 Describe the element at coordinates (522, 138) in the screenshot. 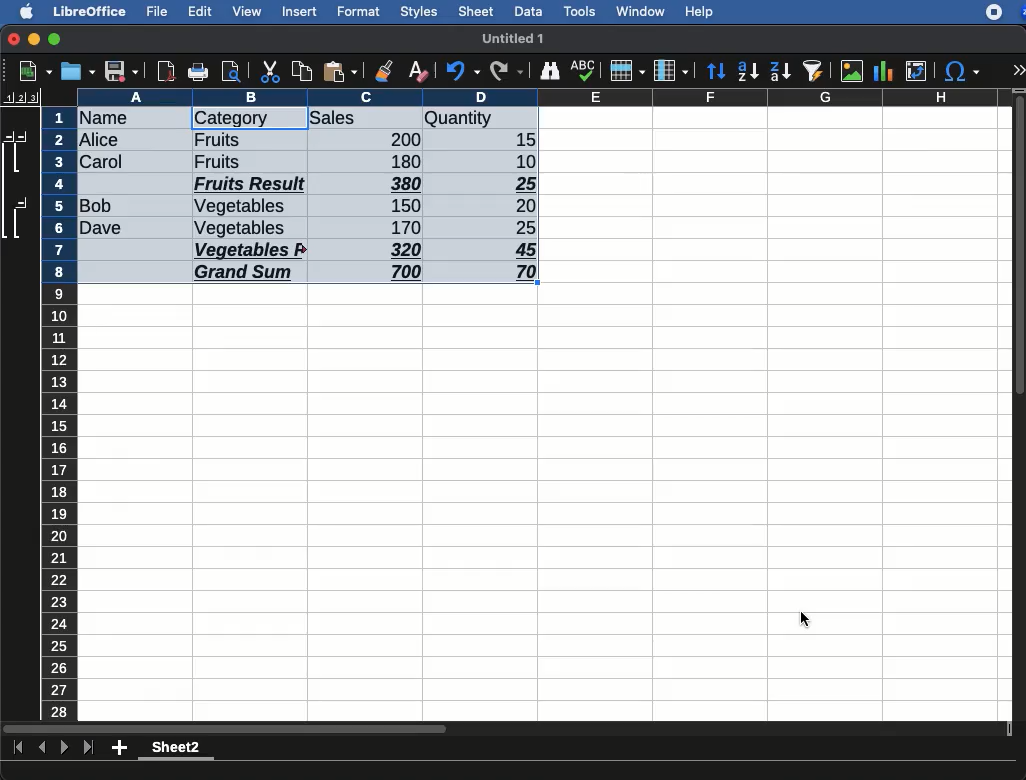

I see `15` at that location.